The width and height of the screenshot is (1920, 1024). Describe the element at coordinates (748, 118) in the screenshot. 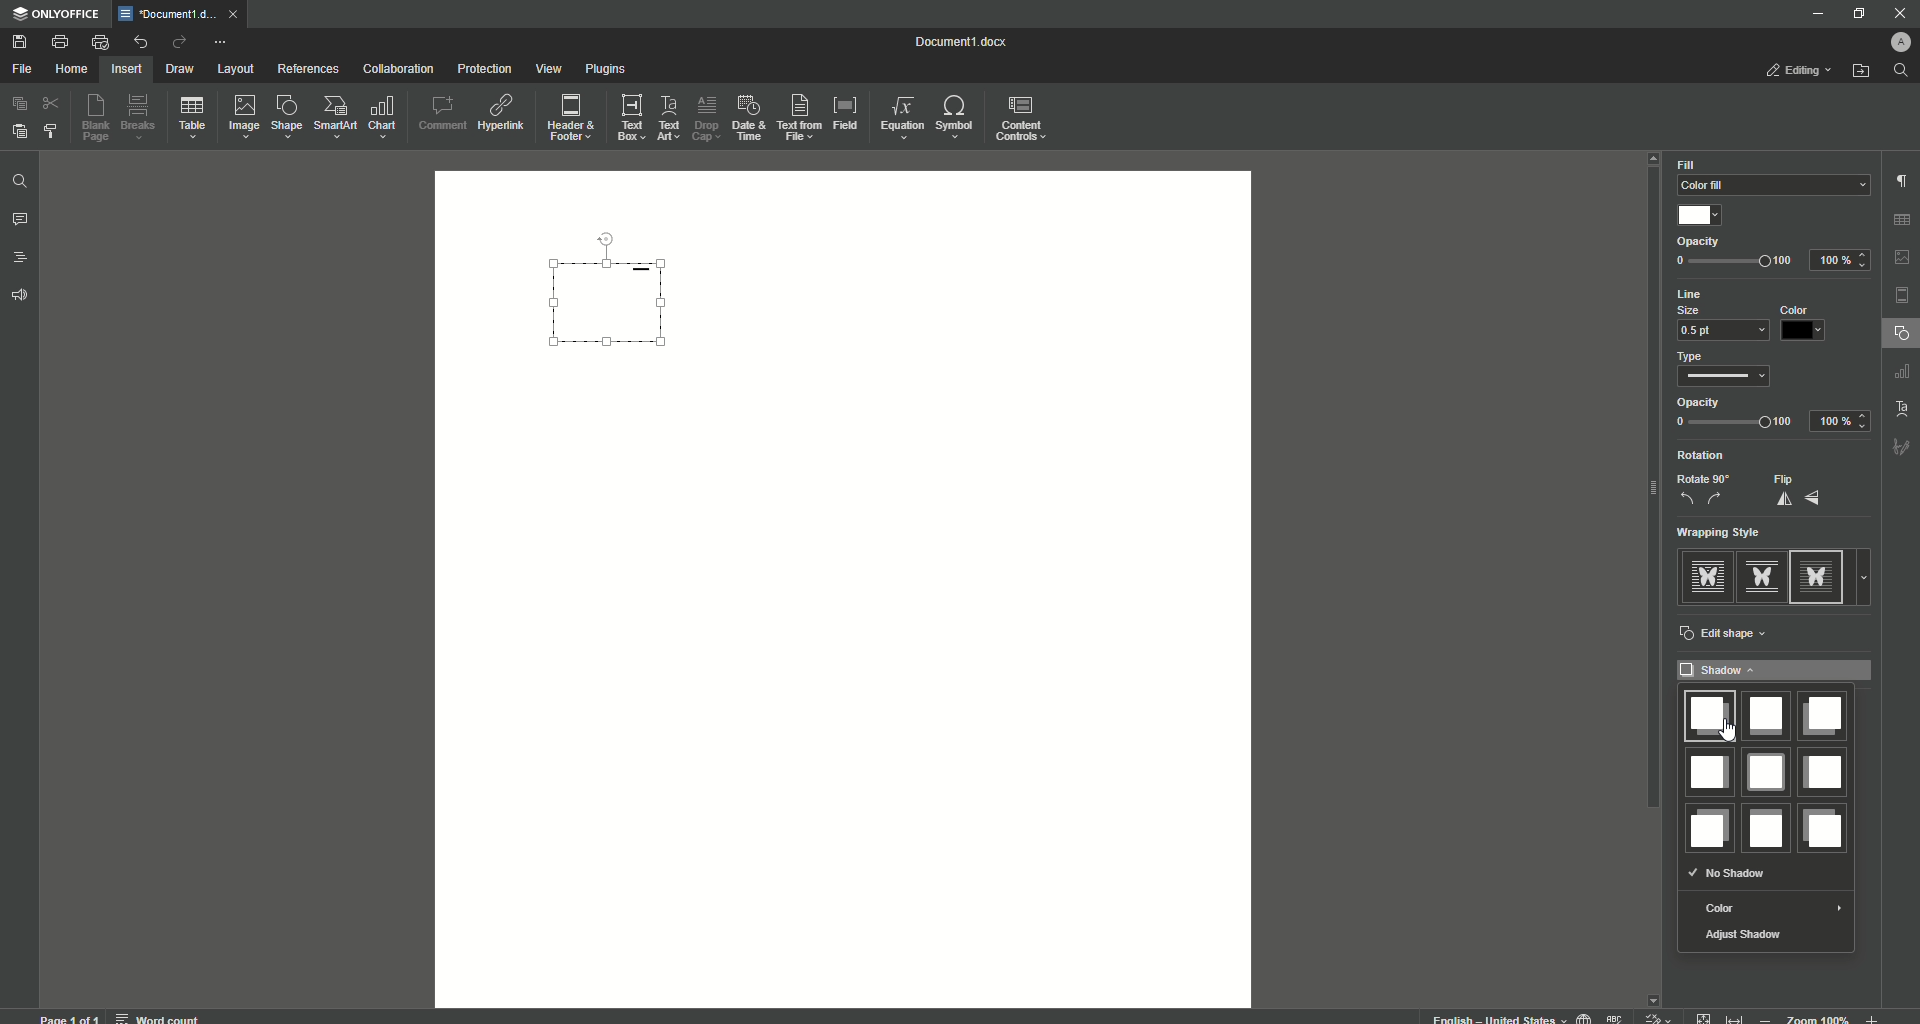

I see `Date and Time` at that location.